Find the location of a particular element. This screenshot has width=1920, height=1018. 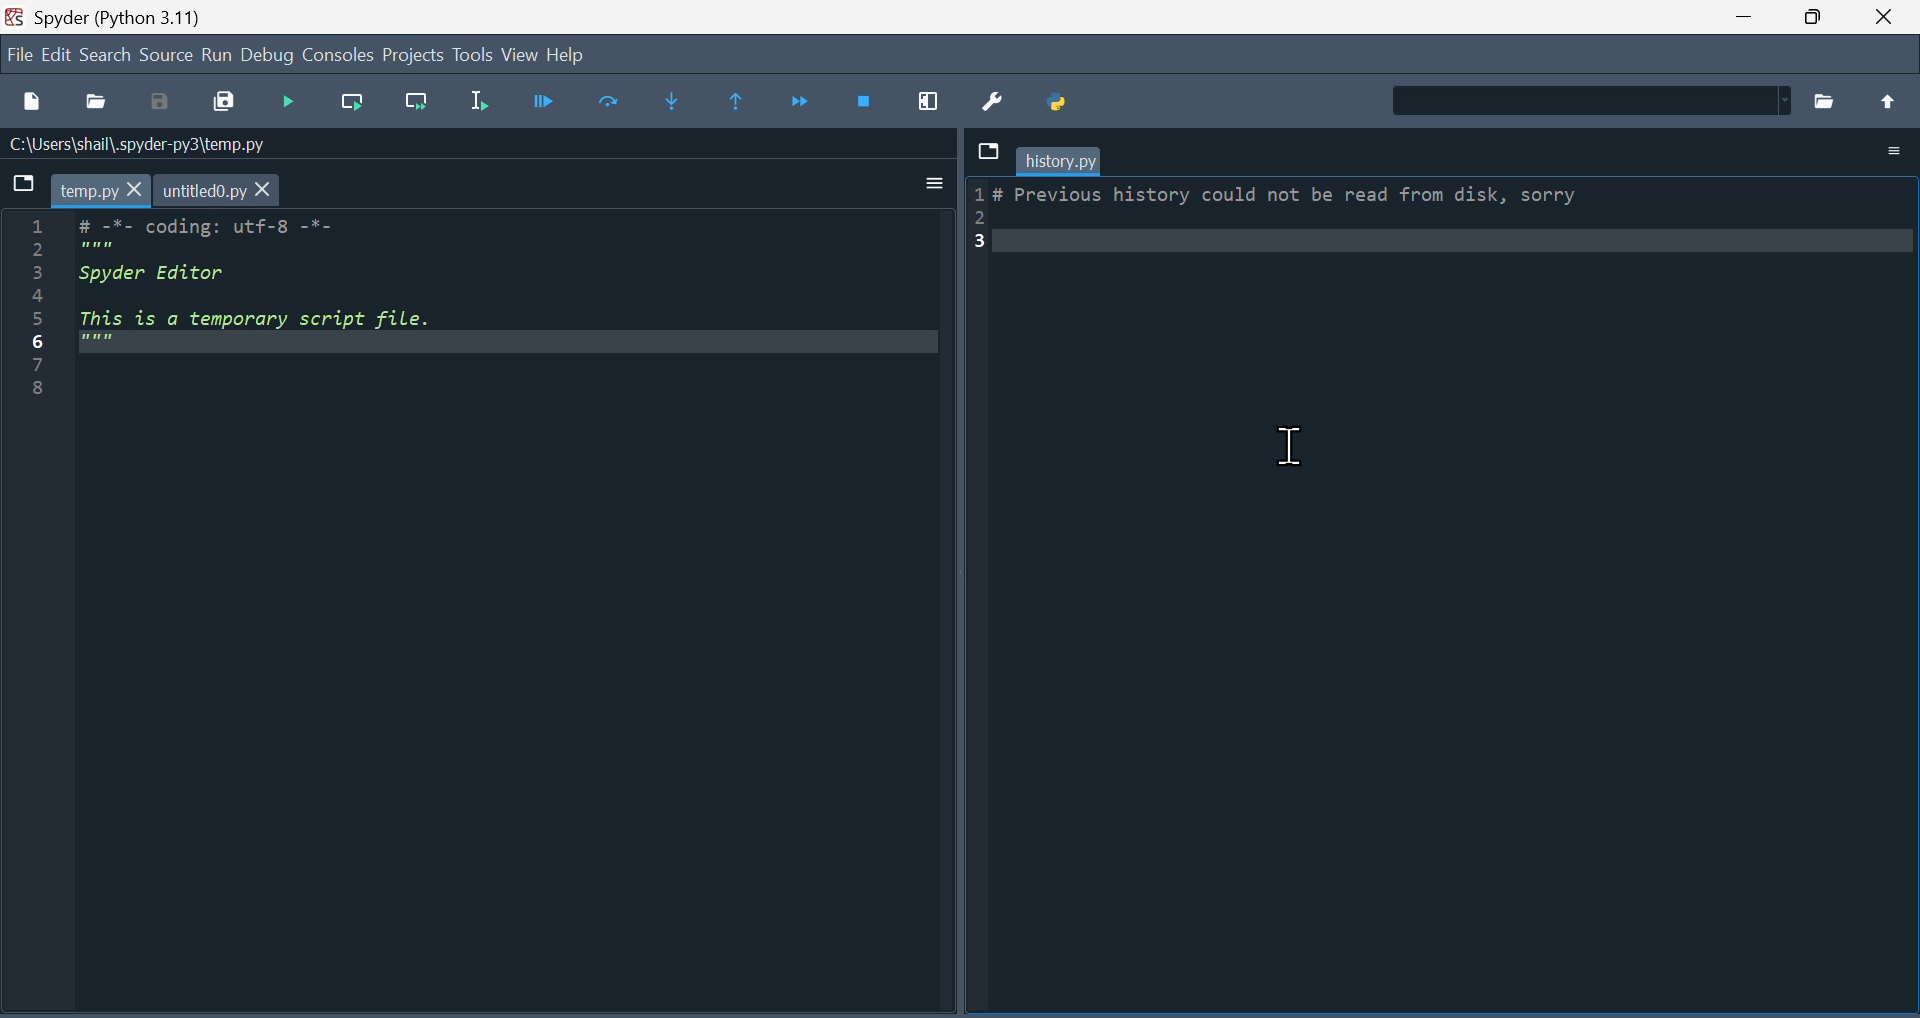

Project is located at coordinates (414, 53).